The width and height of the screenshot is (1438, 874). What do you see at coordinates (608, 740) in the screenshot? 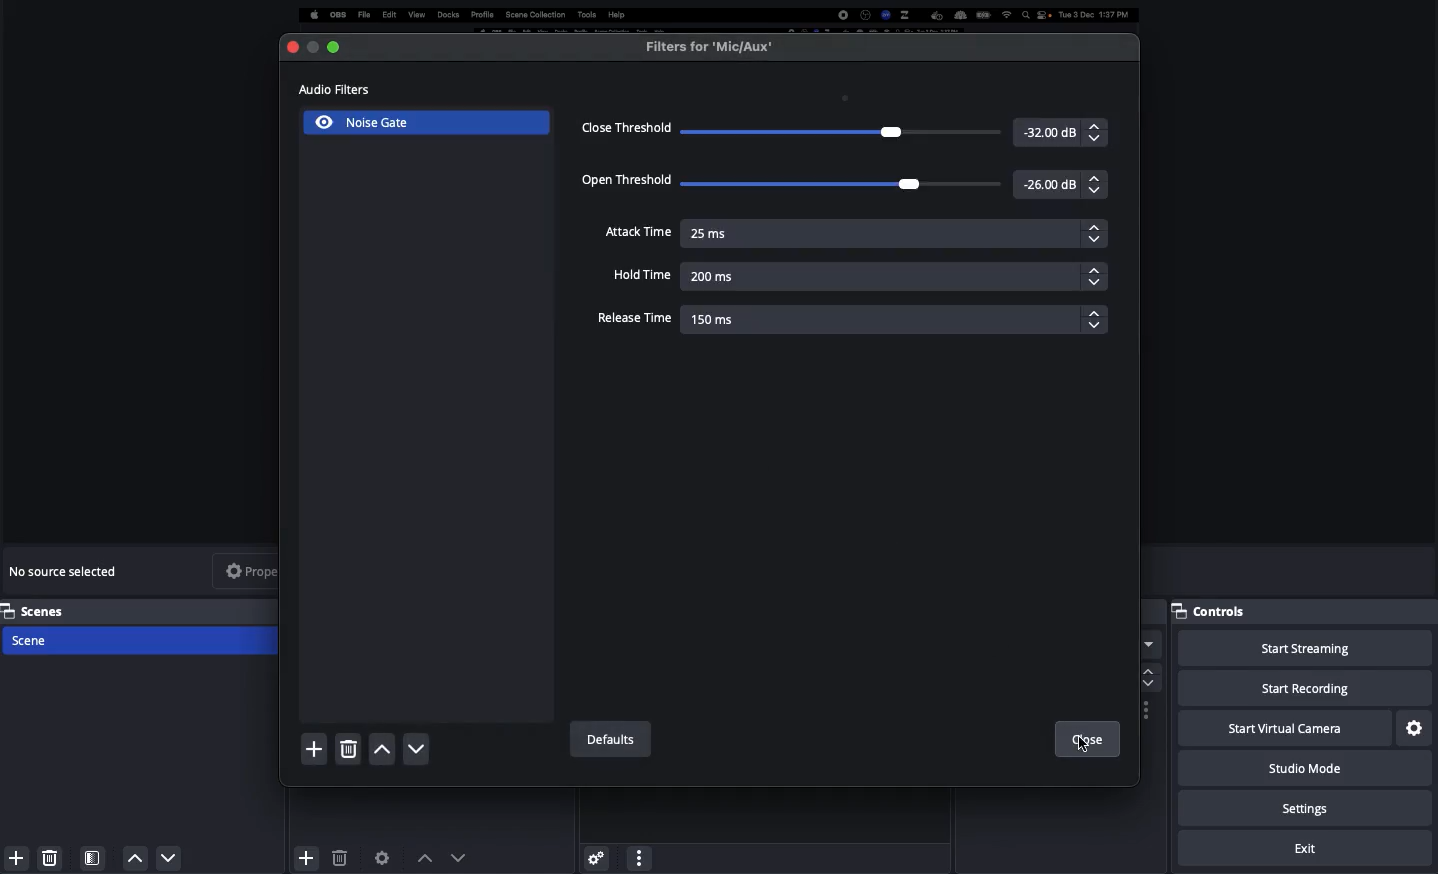
I see `Defaults` at bounding box center [608, 740].